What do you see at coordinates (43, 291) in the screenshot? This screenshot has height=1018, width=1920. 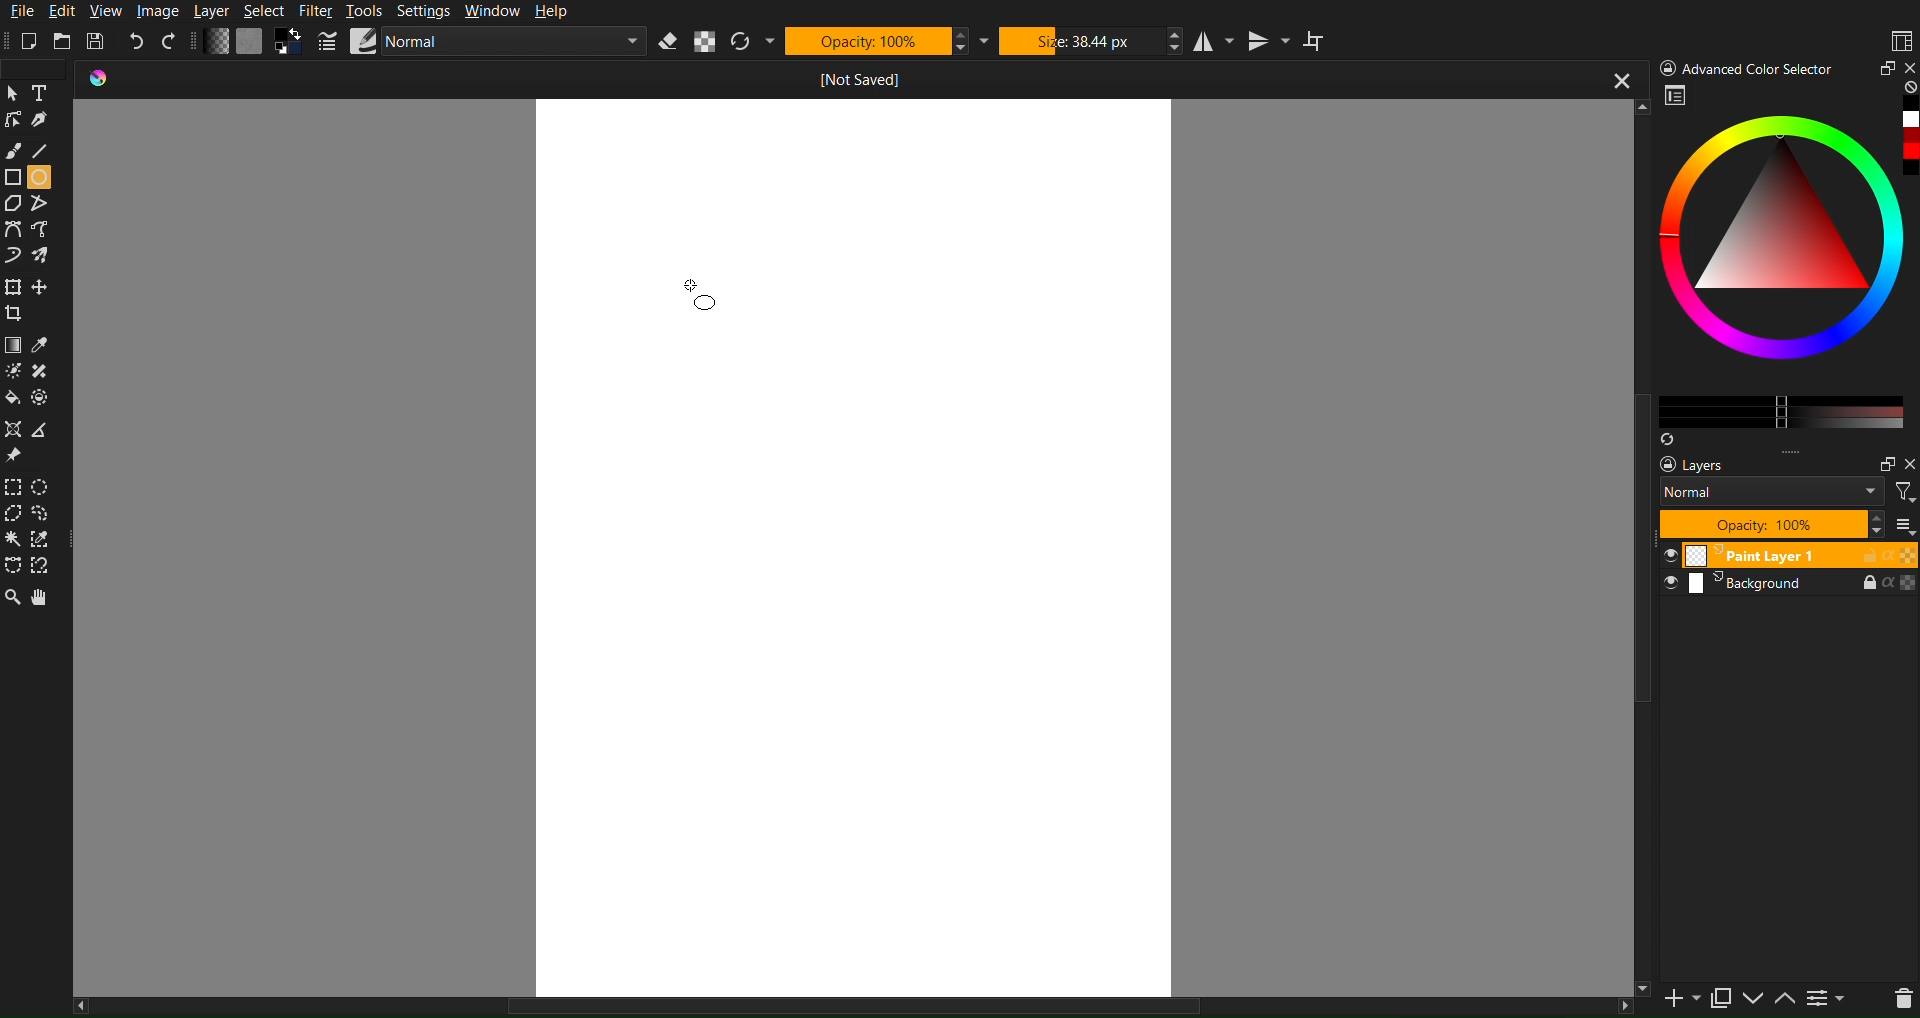 I see `free crop` at bounding box center [43, 291].